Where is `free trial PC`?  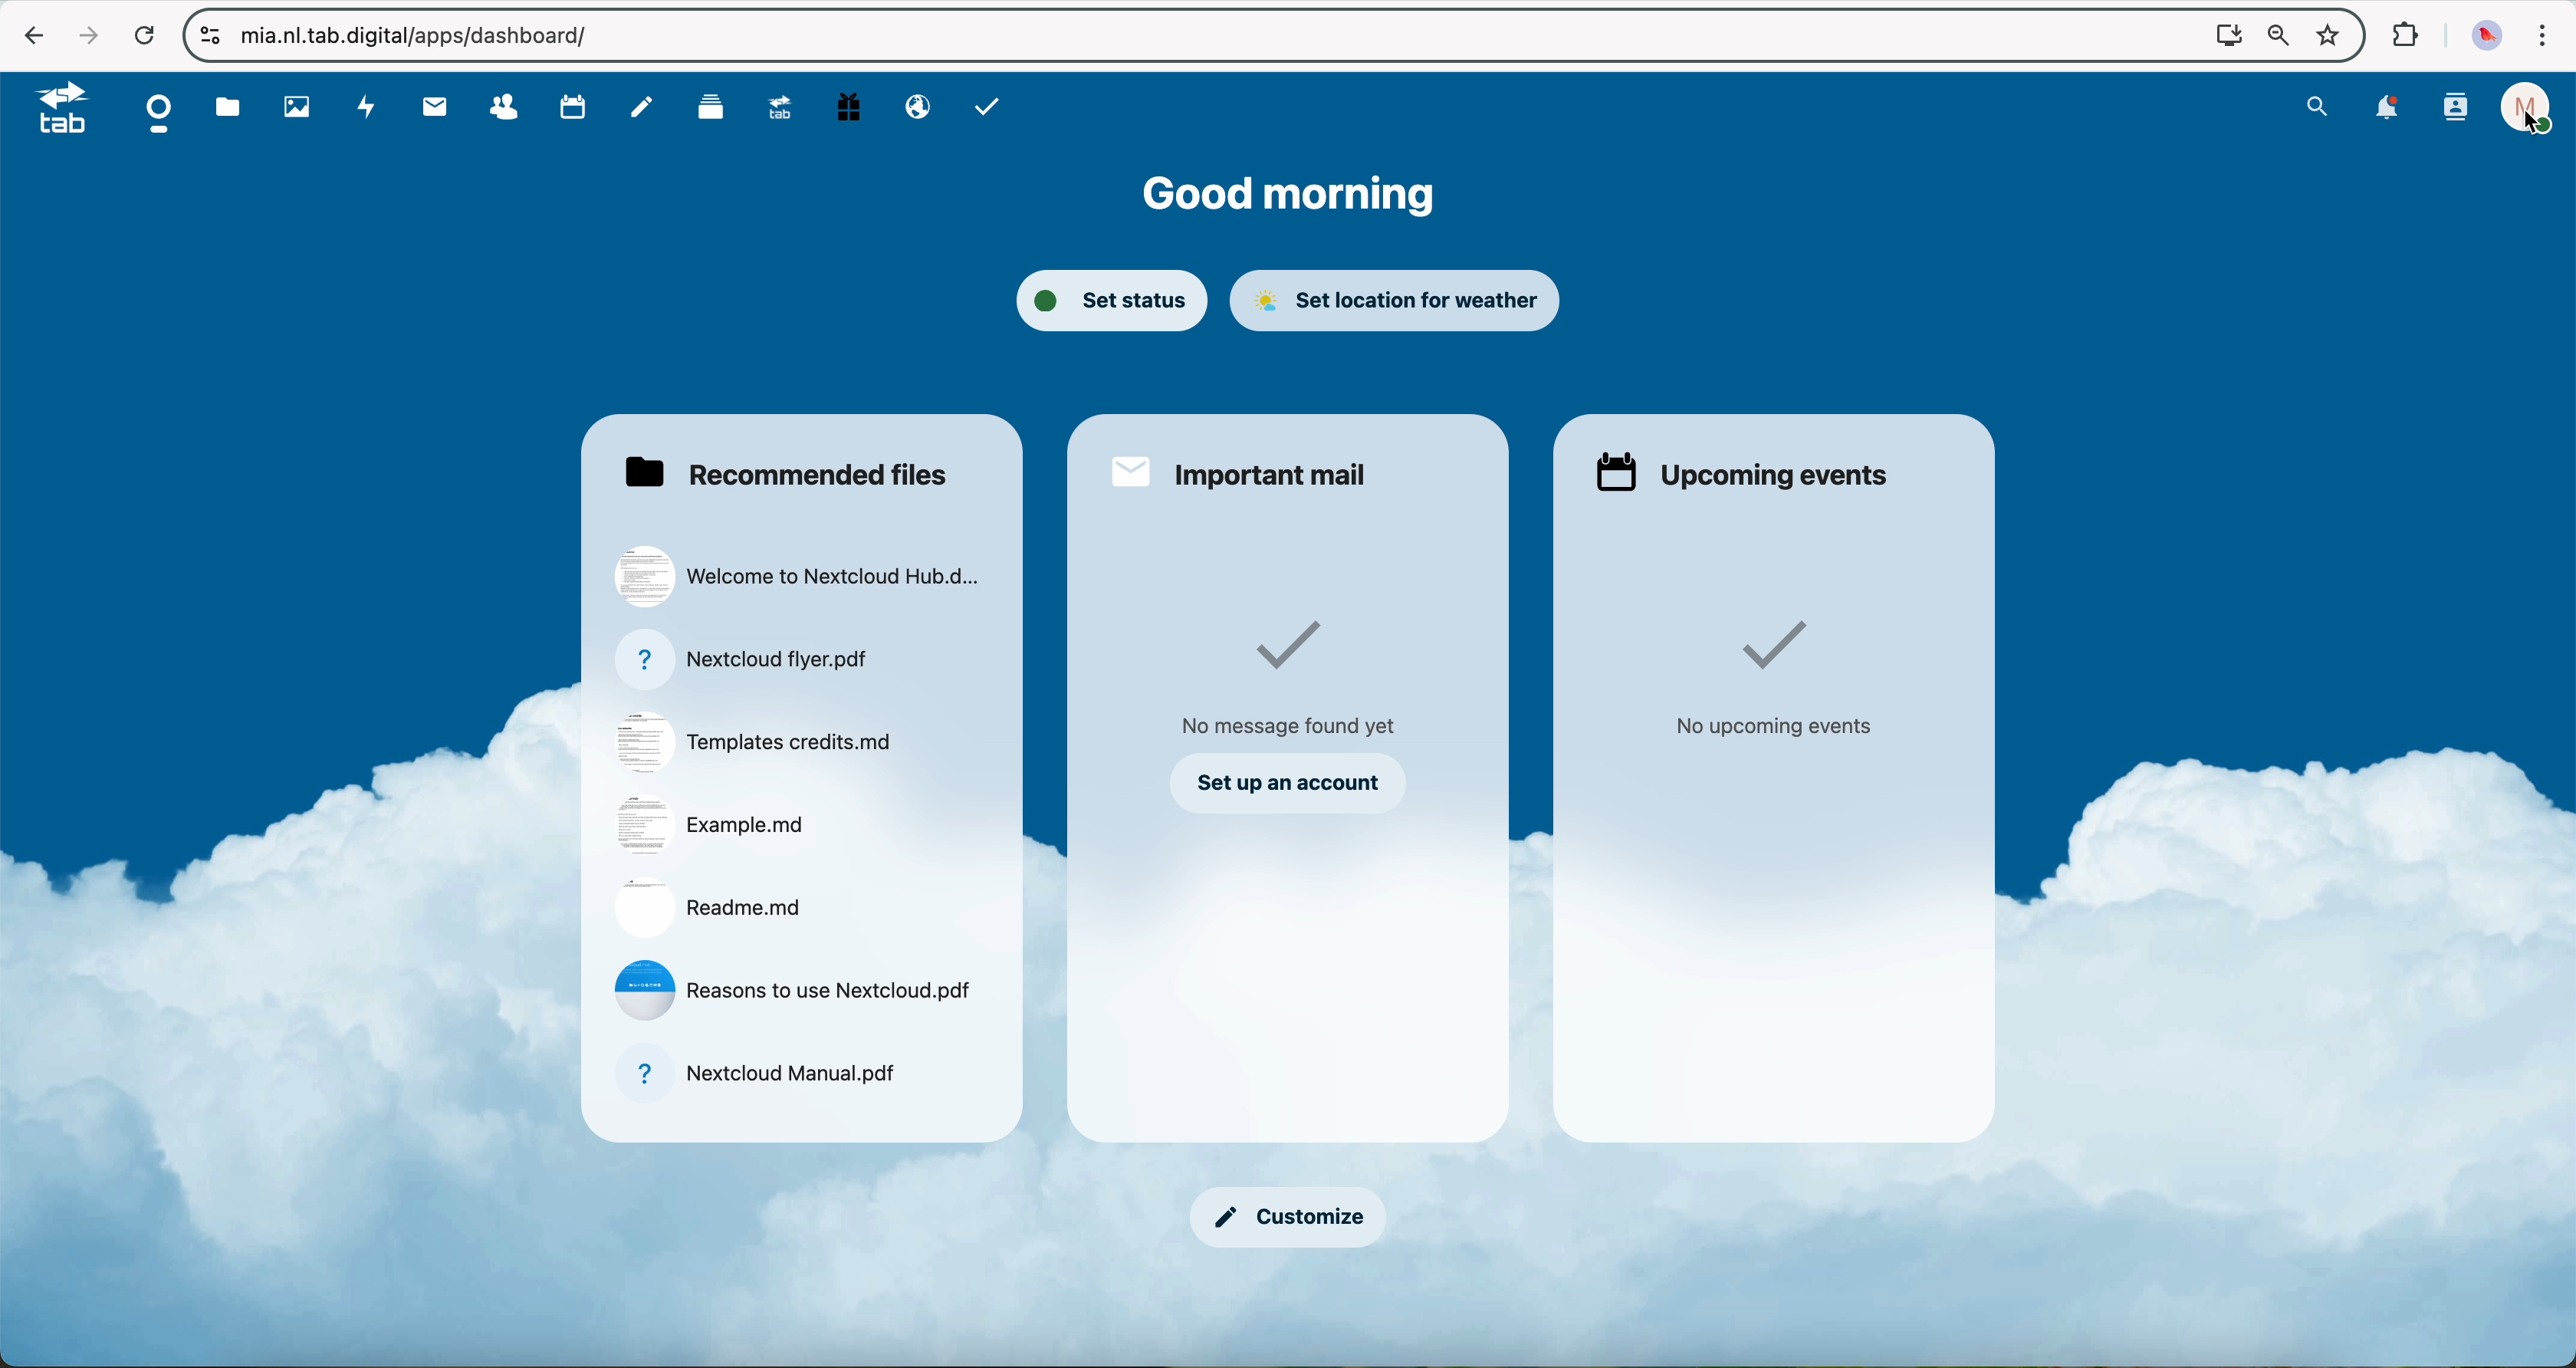
free trial PC is located at coordinates (852, 110).